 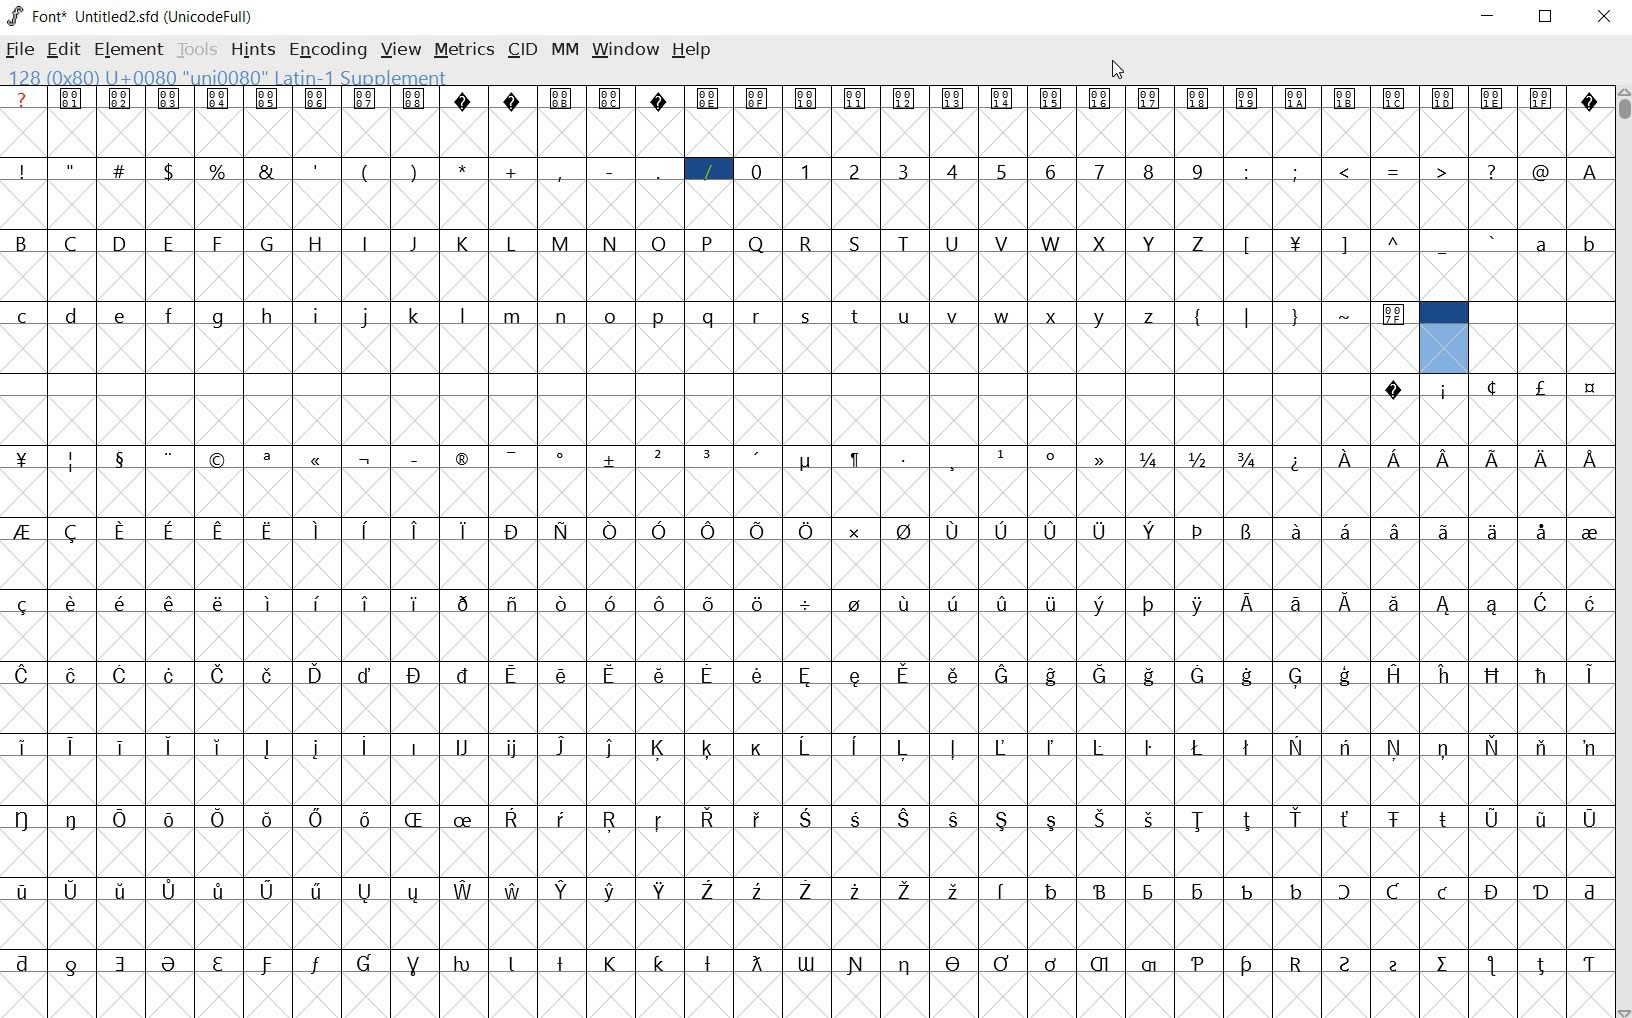 What do you see at coordinates (1604, 17) in the screenshot?
I see `Close` at bounding box center [1604, 17].